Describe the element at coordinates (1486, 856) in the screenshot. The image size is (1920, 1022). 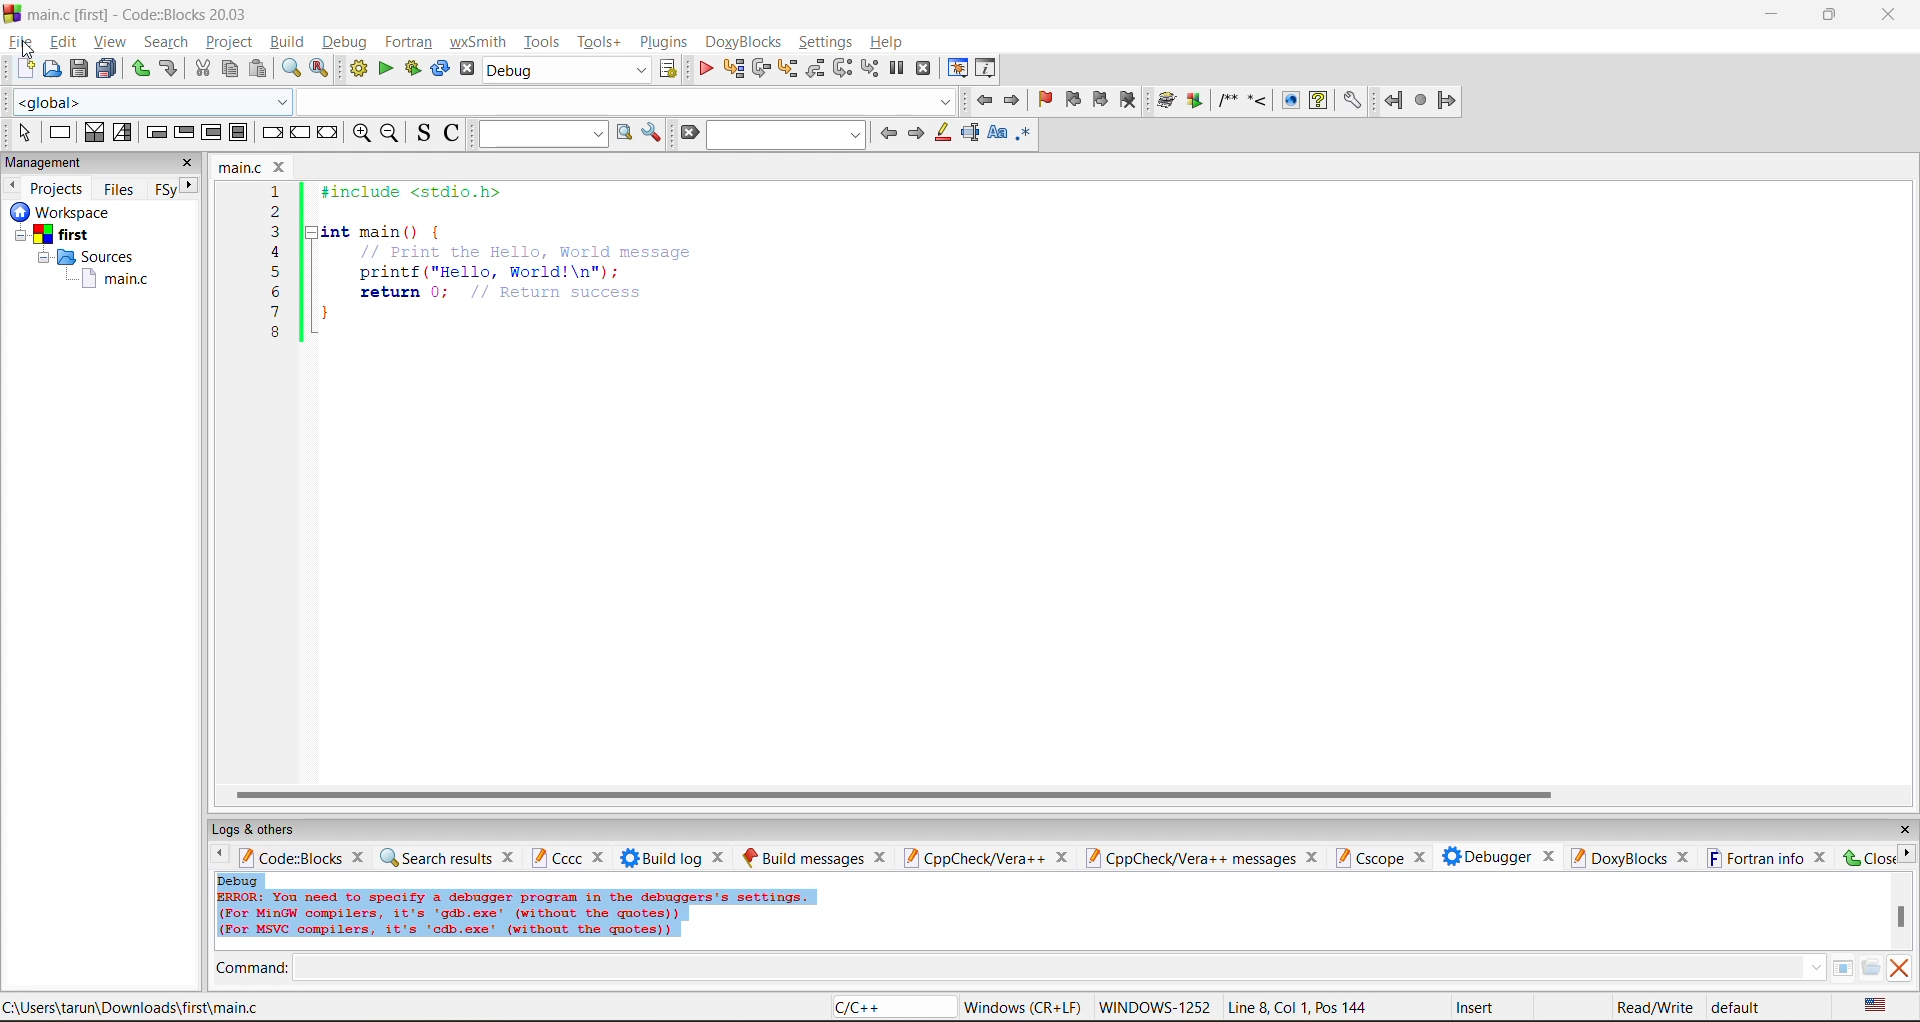
I see `debugger` at that location.